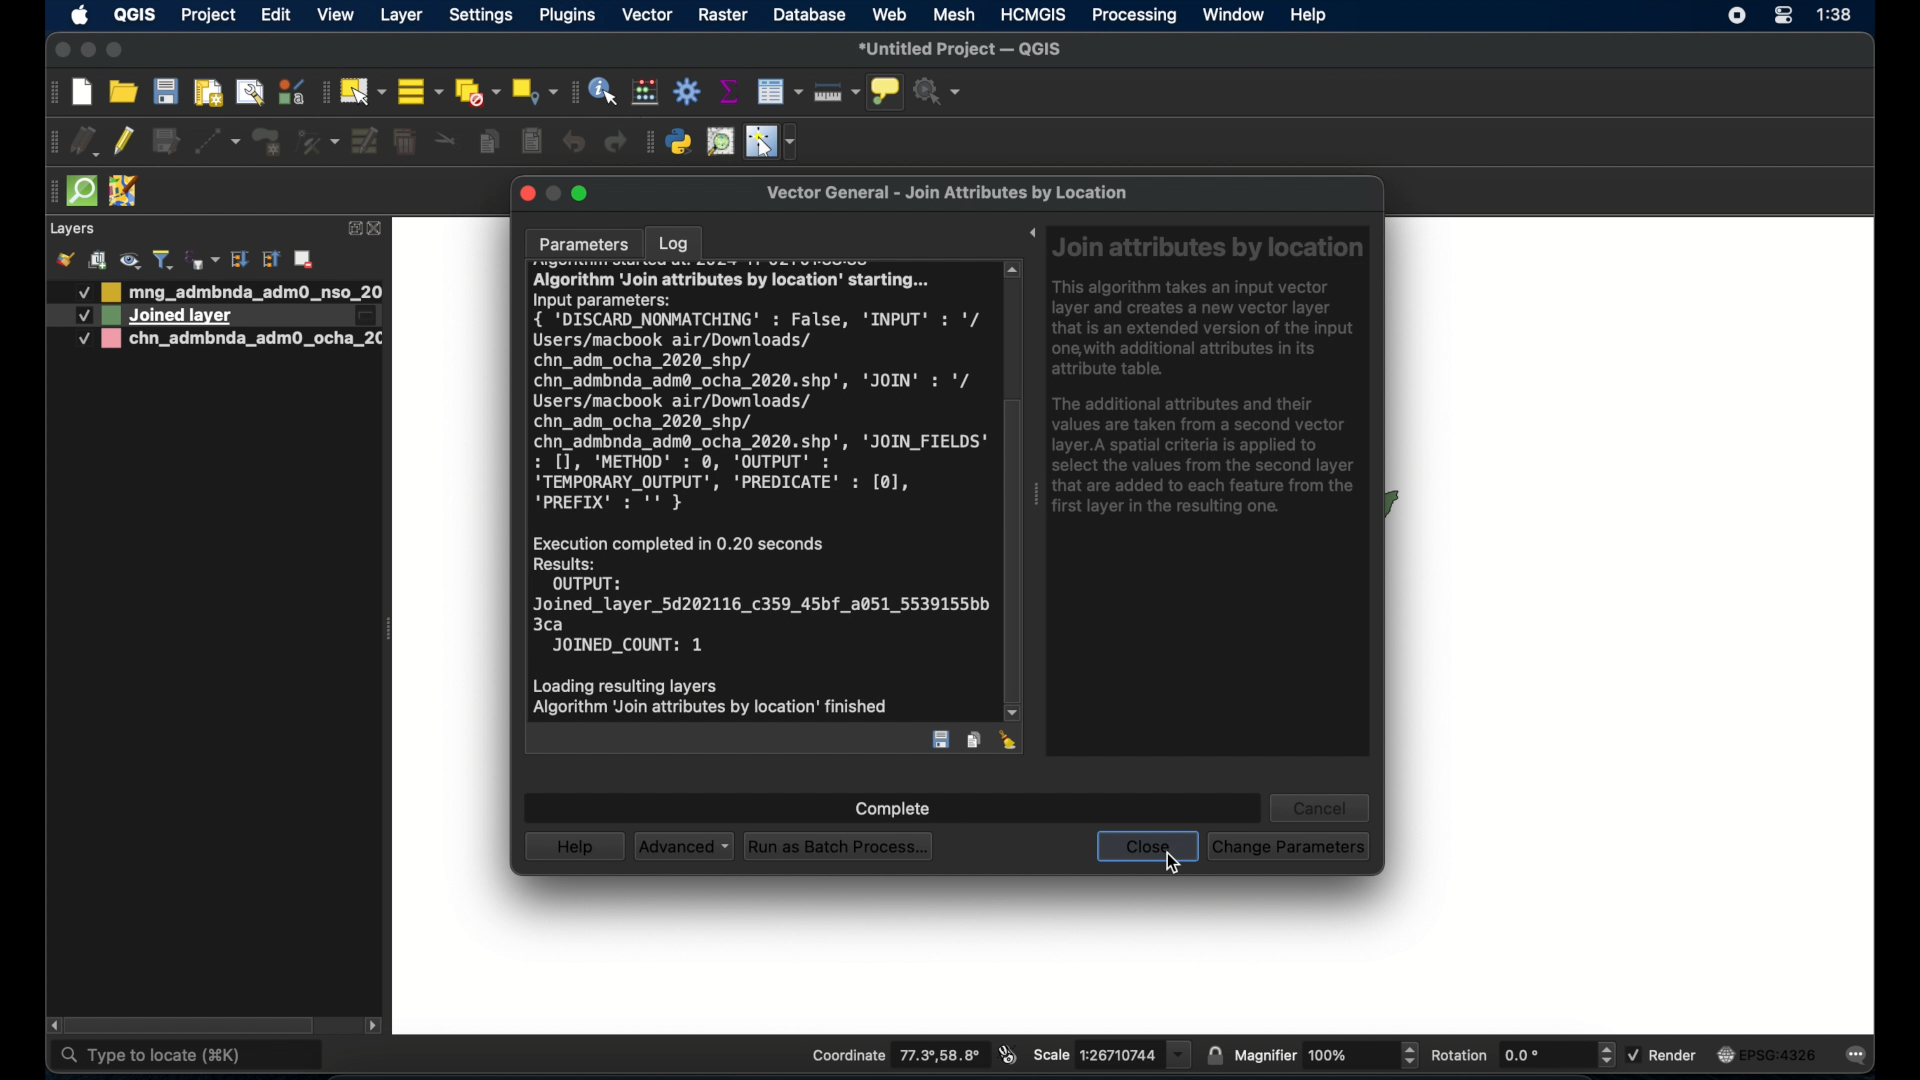  Describe the element at coordinates (62, 51) in the screenshot. I see `close` at that location.